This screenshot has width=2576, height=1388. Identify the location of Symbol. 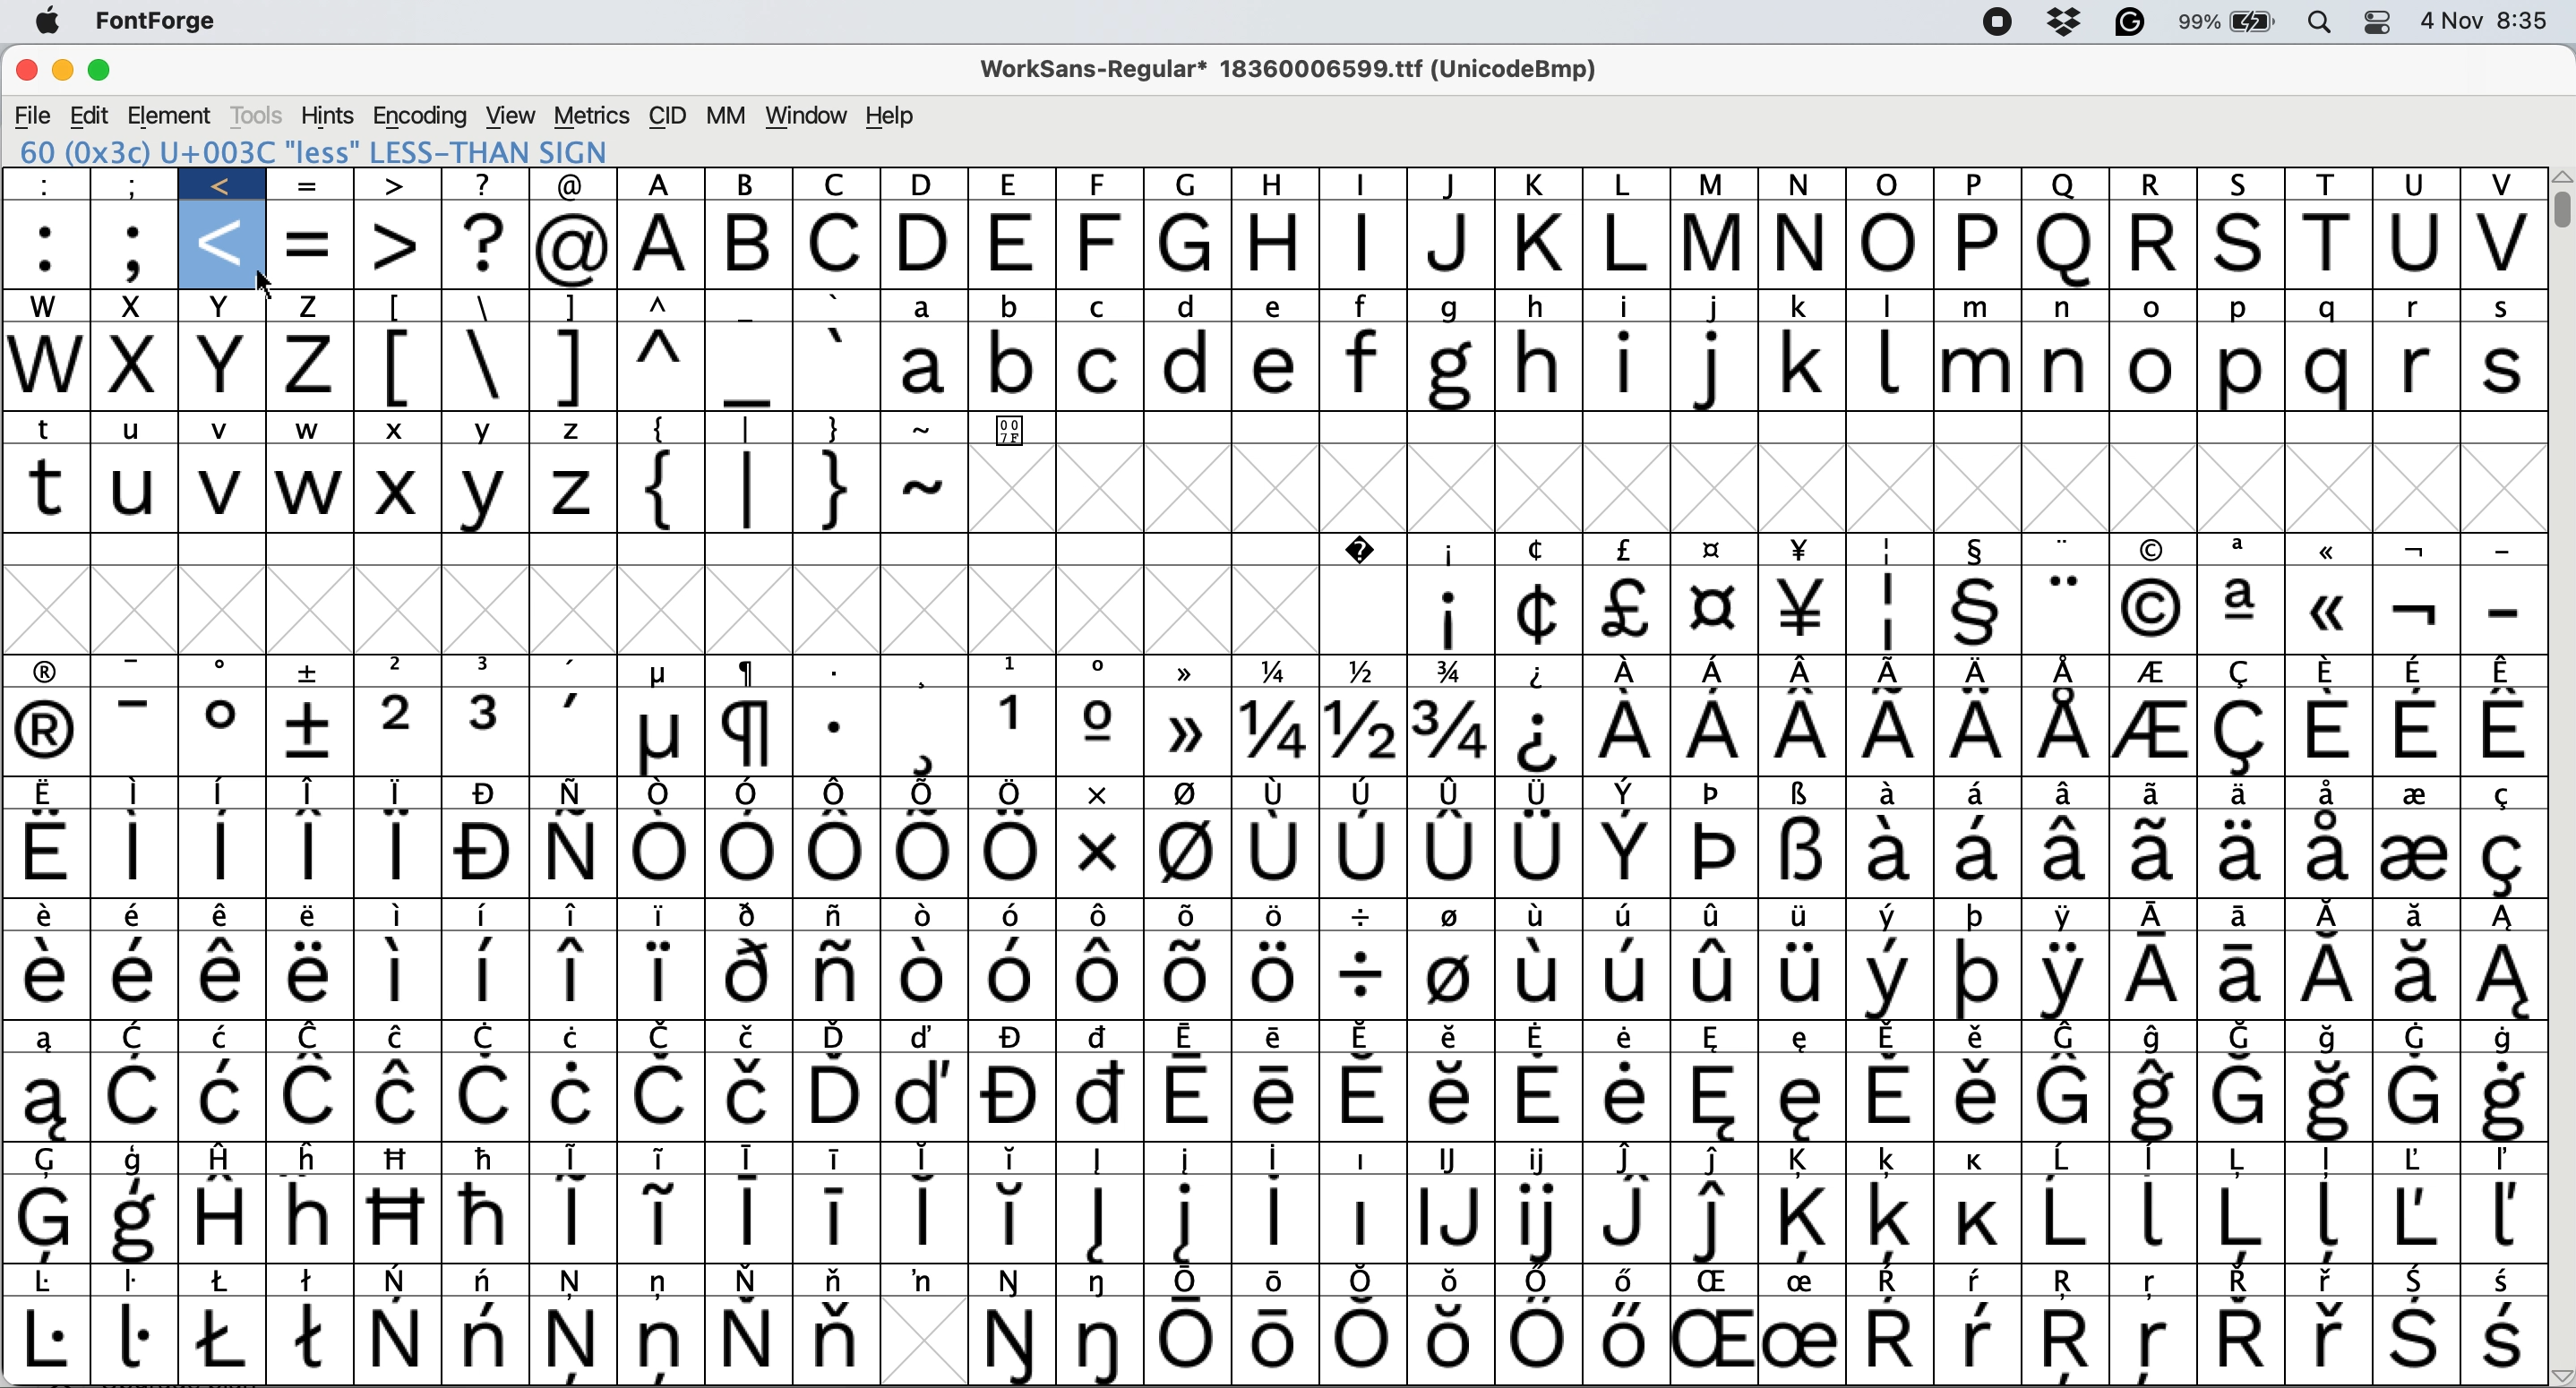
(2243, 1341).